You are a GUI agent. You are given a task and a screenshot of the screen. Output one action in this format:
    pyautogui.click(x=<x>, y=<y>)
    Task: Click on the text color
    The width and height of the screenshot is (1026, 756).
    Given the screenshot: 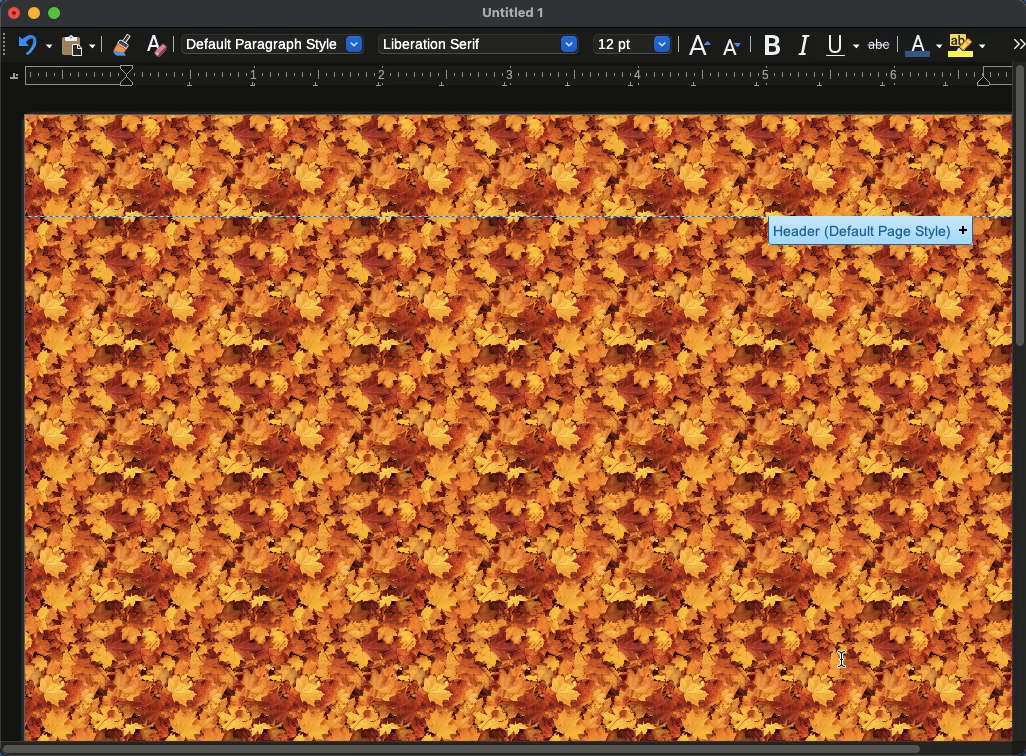 What is the action you would take?
    pyautogui.click(x=924, y=45)
    